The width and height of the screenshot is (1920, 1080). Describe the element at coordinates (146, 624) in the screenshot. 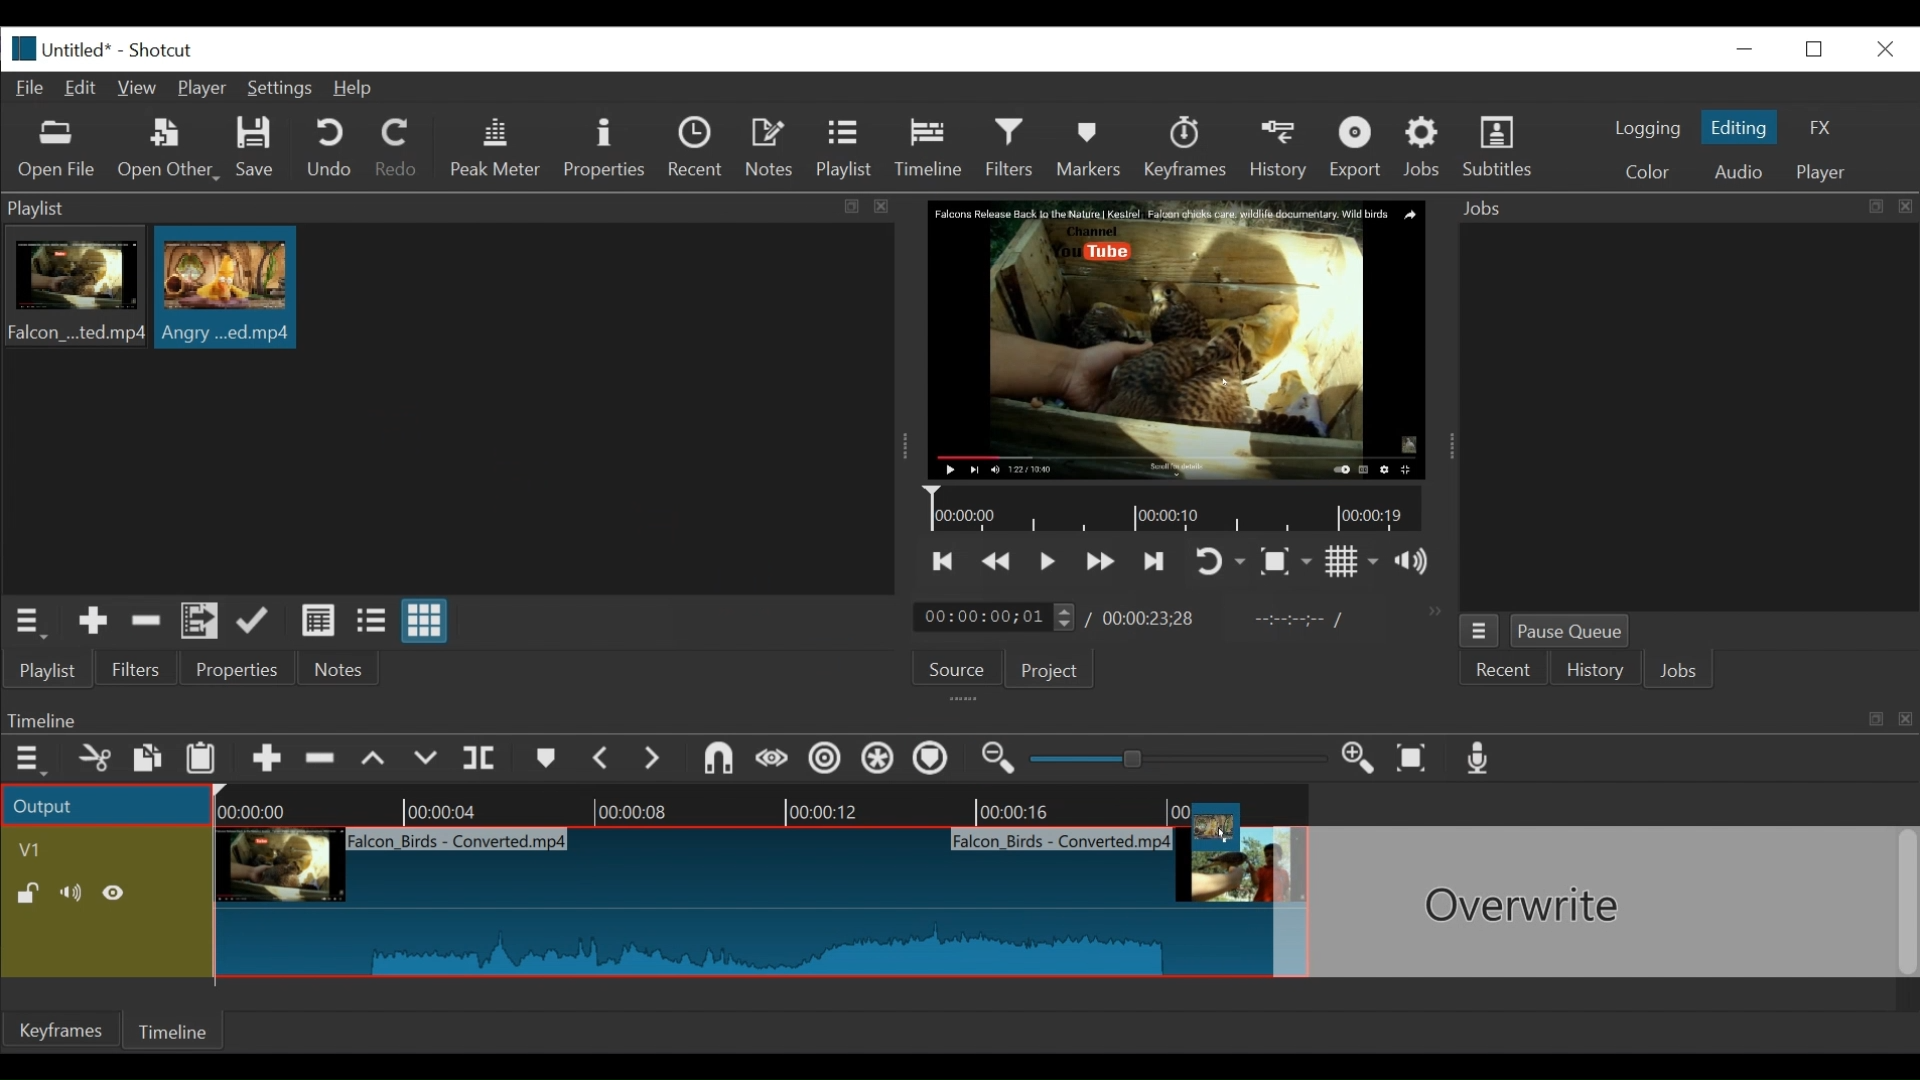

I see `Remove cut` at that location.